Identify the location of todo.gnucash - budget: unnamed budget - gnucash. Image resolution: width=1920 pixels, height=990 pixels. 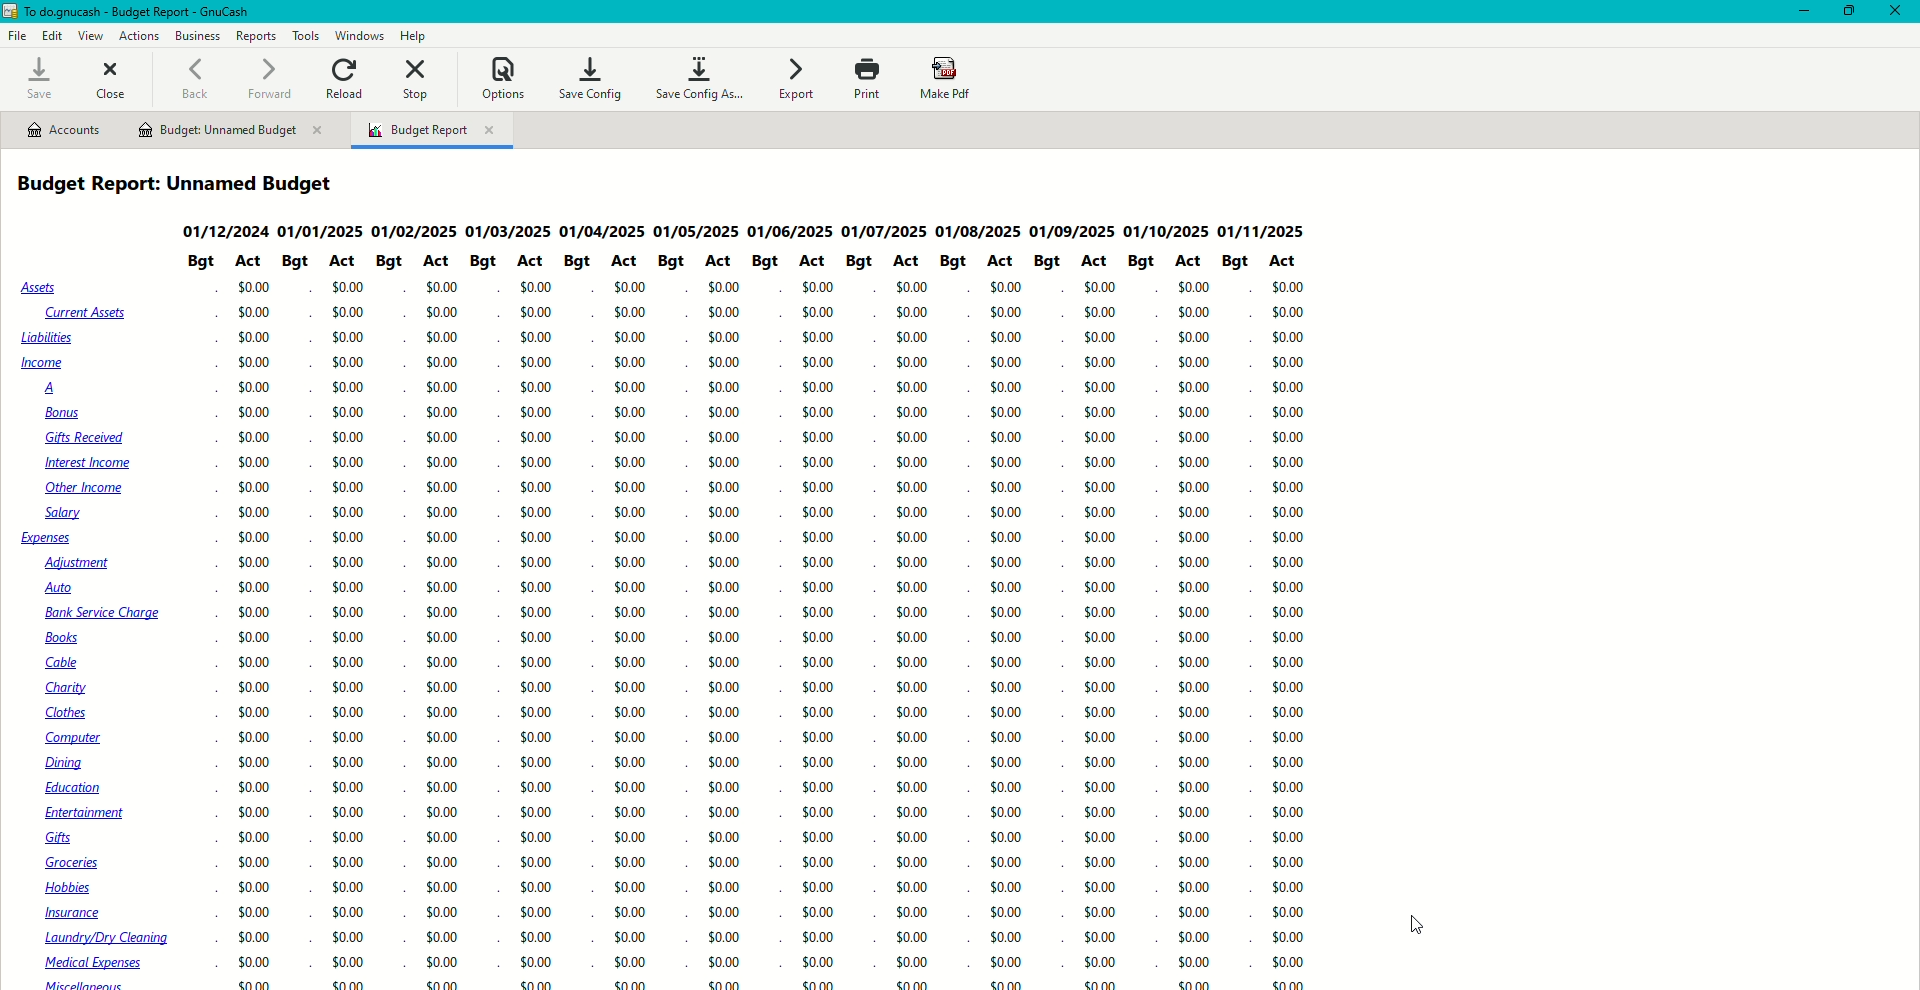
(165, 12).